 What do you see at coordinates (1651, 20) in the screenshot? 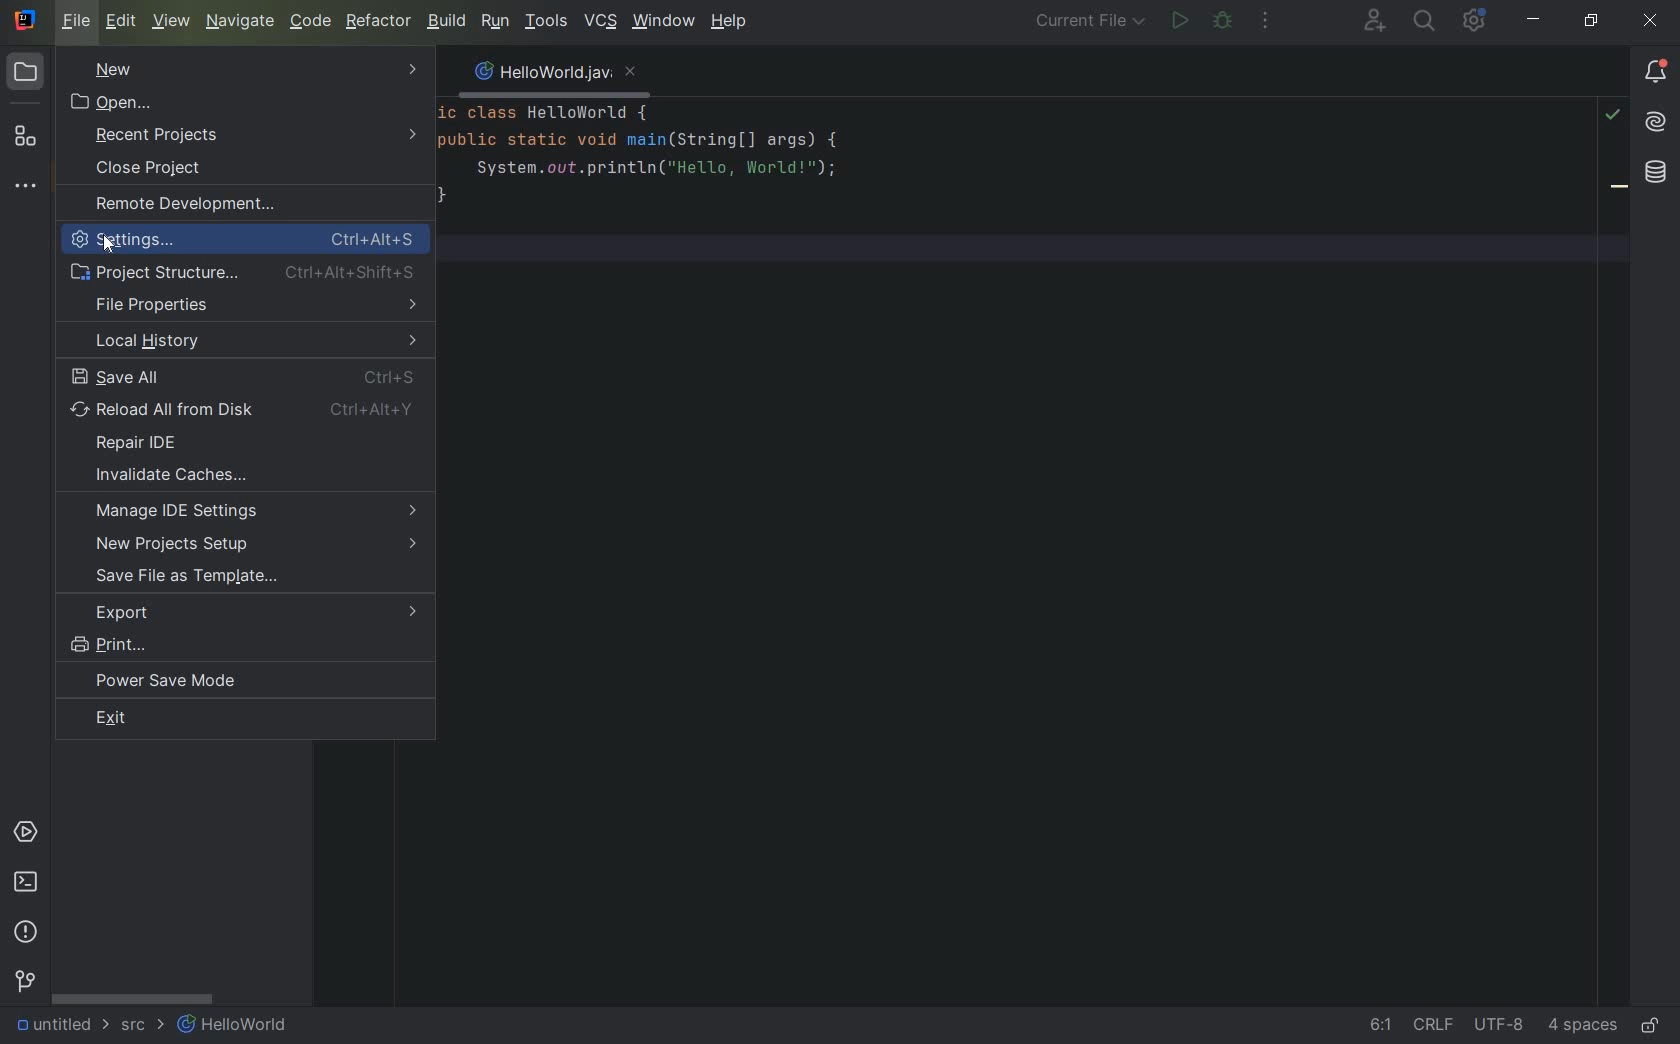
I see `close` at bounding box center [1651, 20].